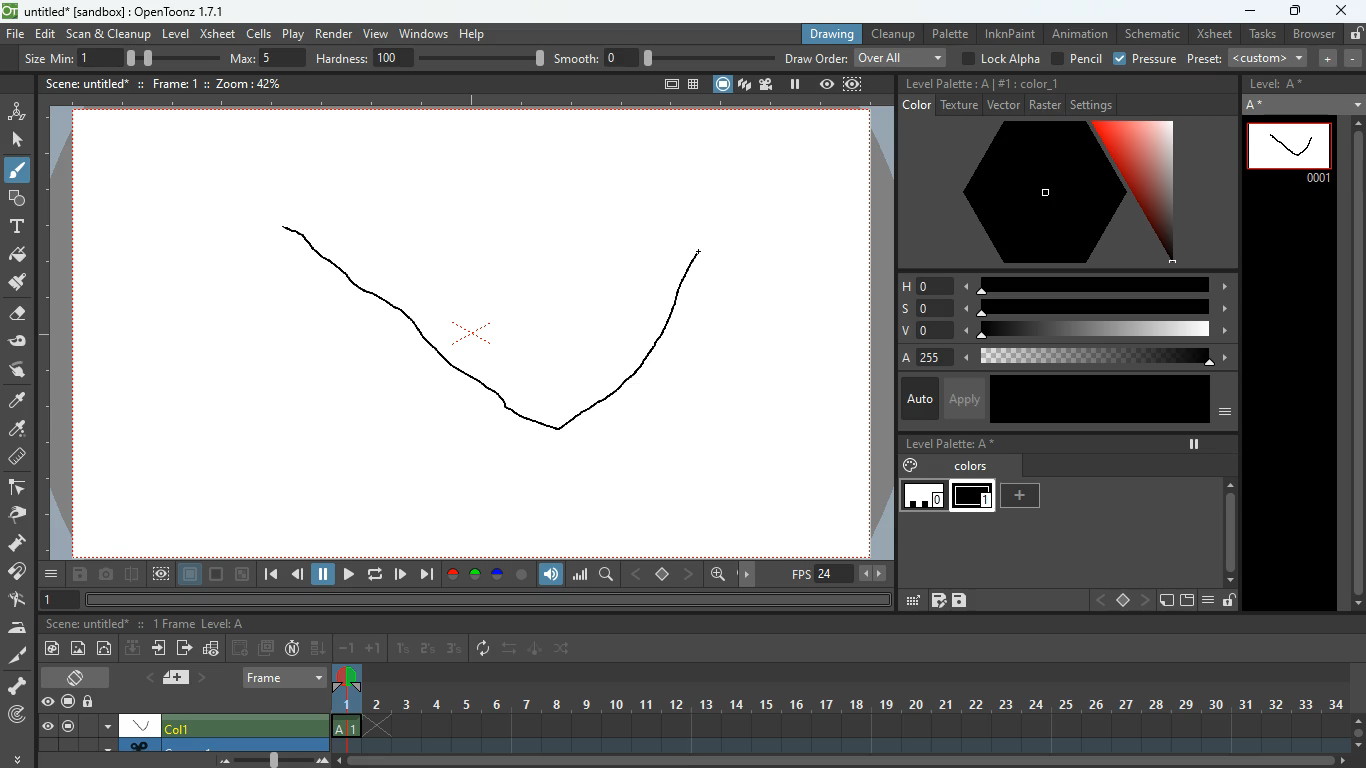 The width and height of the screenshot is (1366, 768). I want to click on skeleton, so click(16, 685).